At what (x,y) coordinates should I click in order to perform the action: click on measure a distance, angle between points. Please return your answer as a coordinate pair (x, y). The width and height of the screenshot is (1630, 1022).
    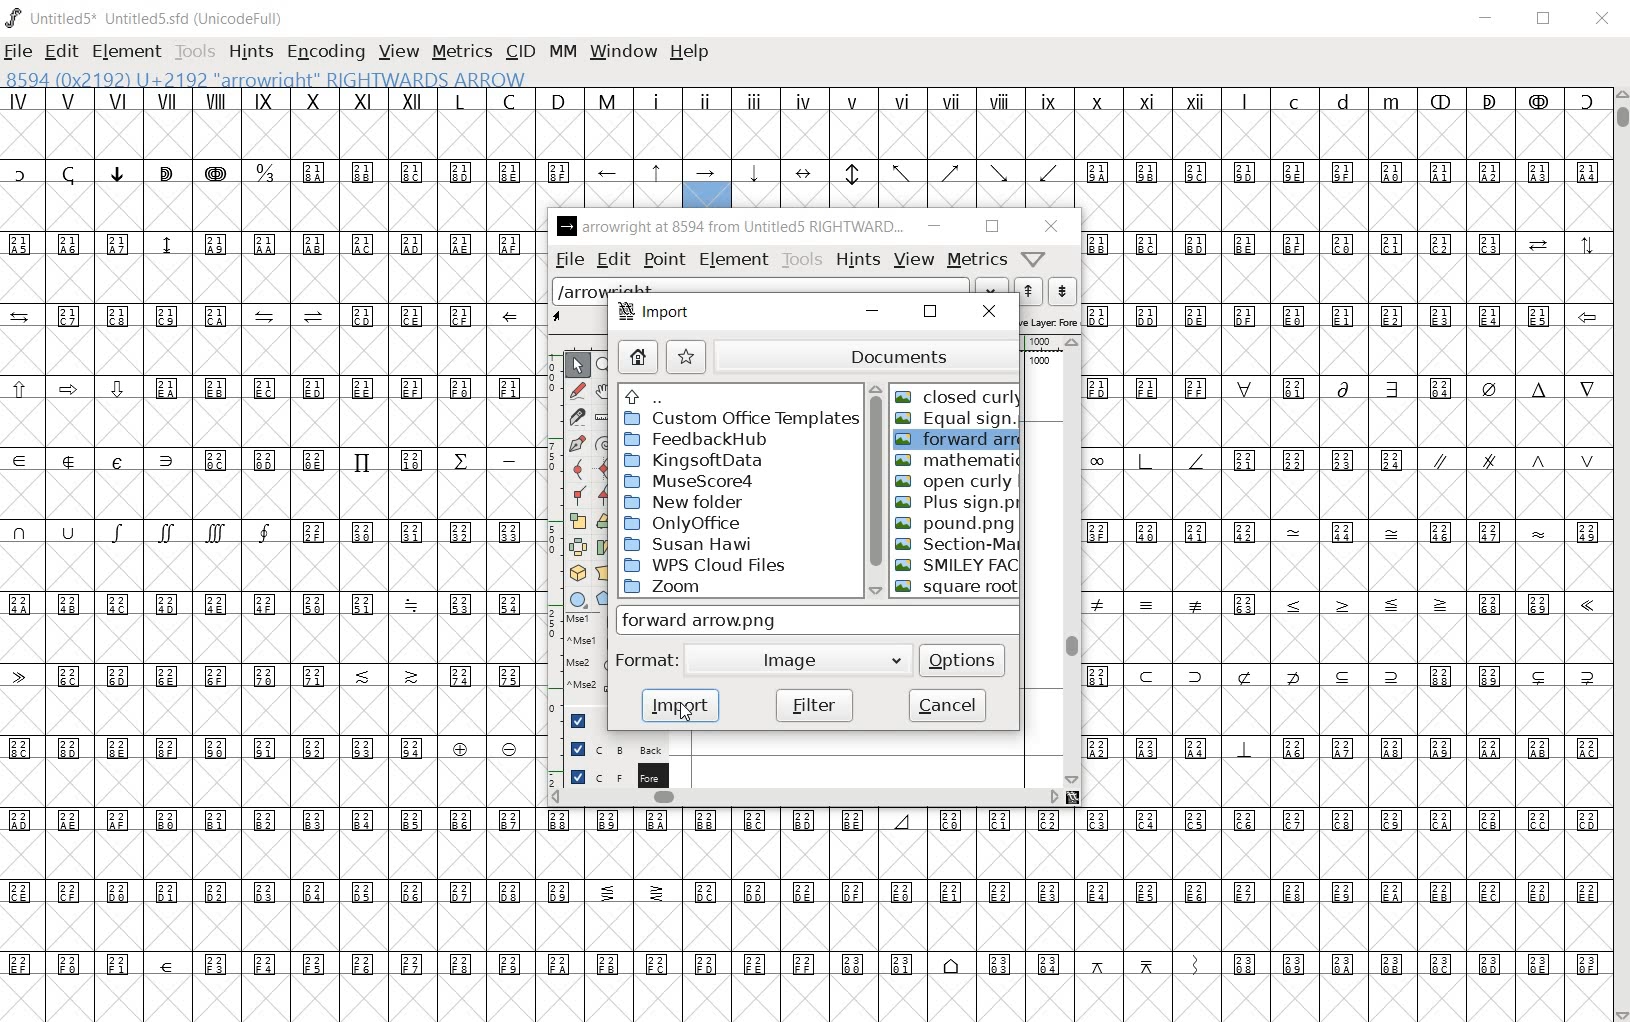
    Looking at the image, I should click on (603, 419).